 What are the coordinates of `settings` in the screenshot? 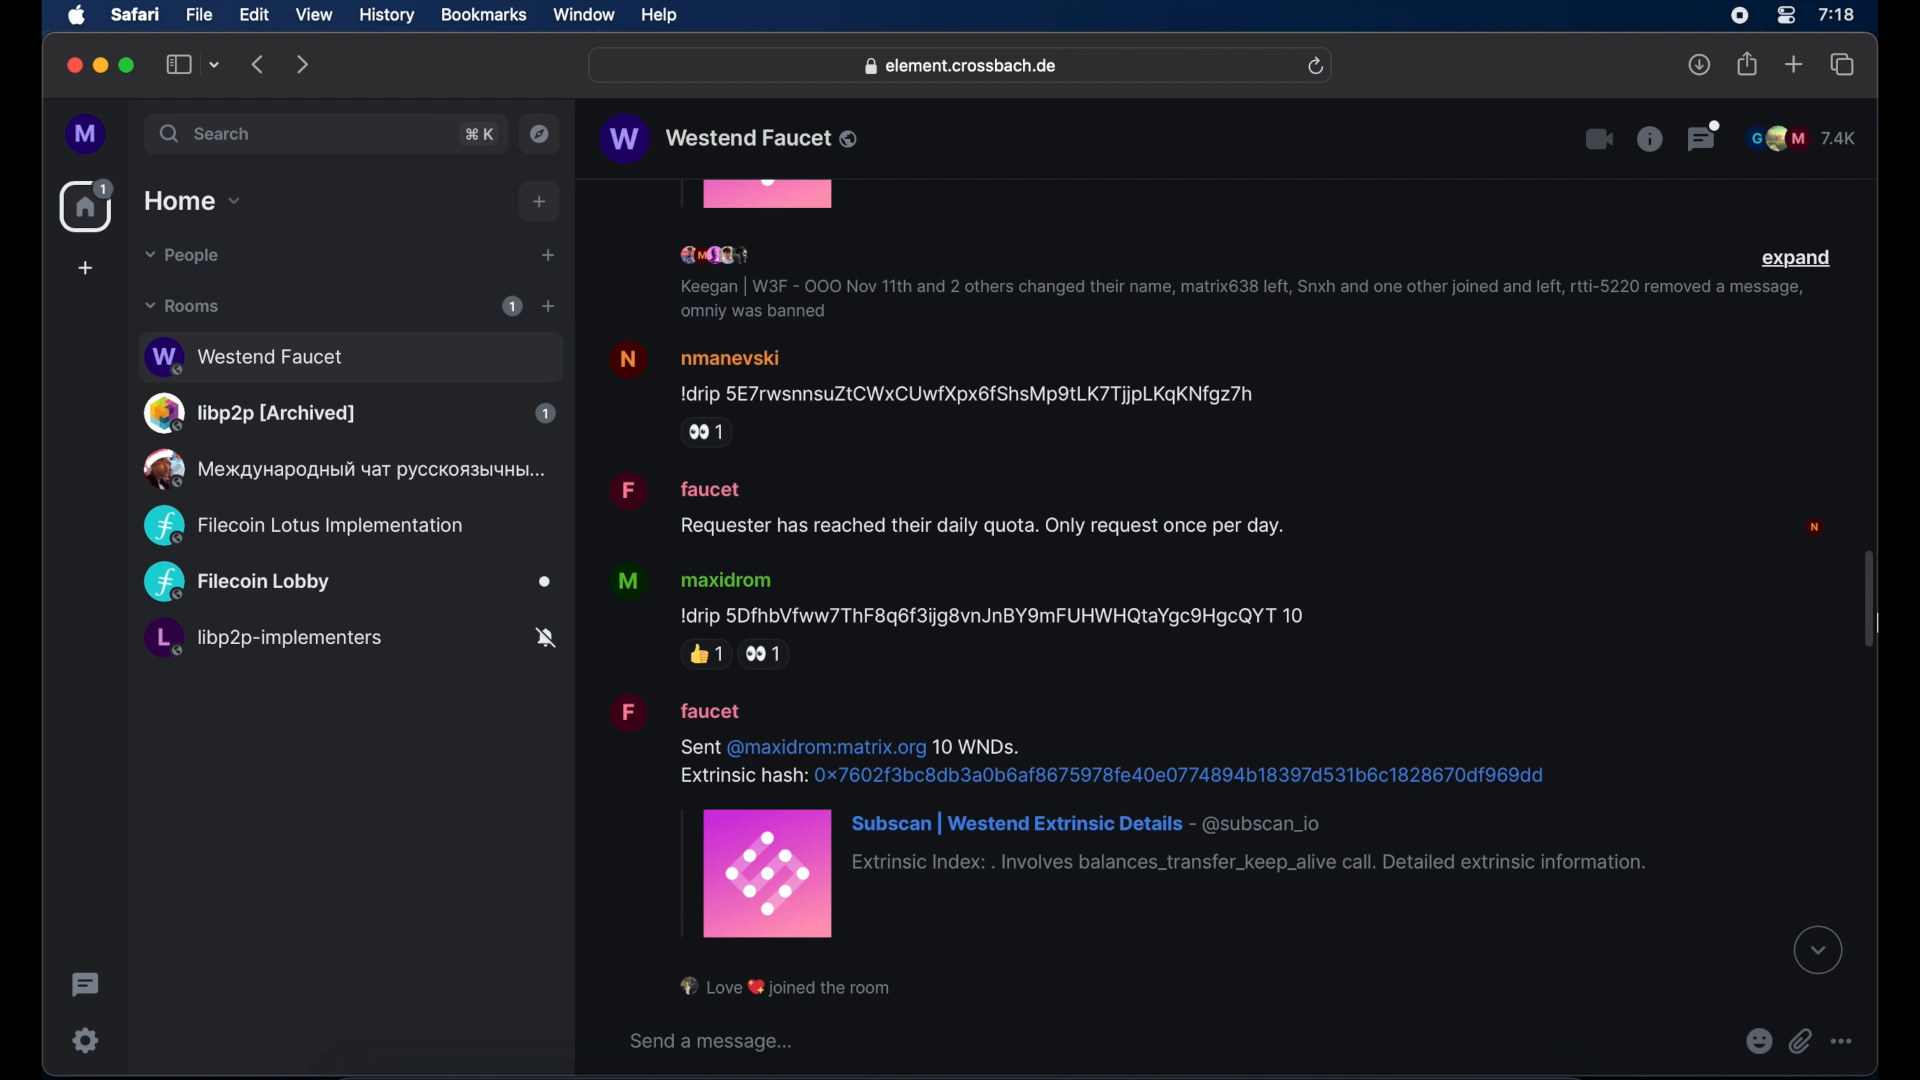 It's located at (87, 1040).